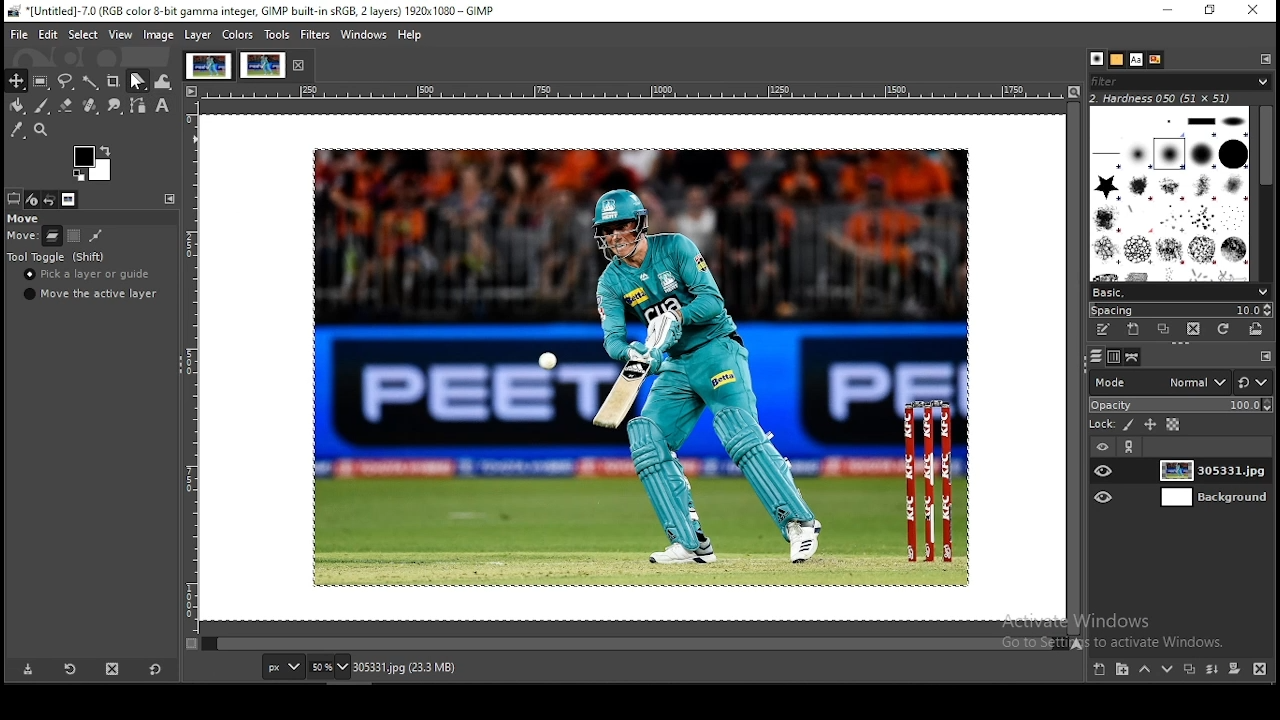 The width and height of the screenshot is (1280, 720). I want to click on layer visibility on/off, so click(1106, 496).